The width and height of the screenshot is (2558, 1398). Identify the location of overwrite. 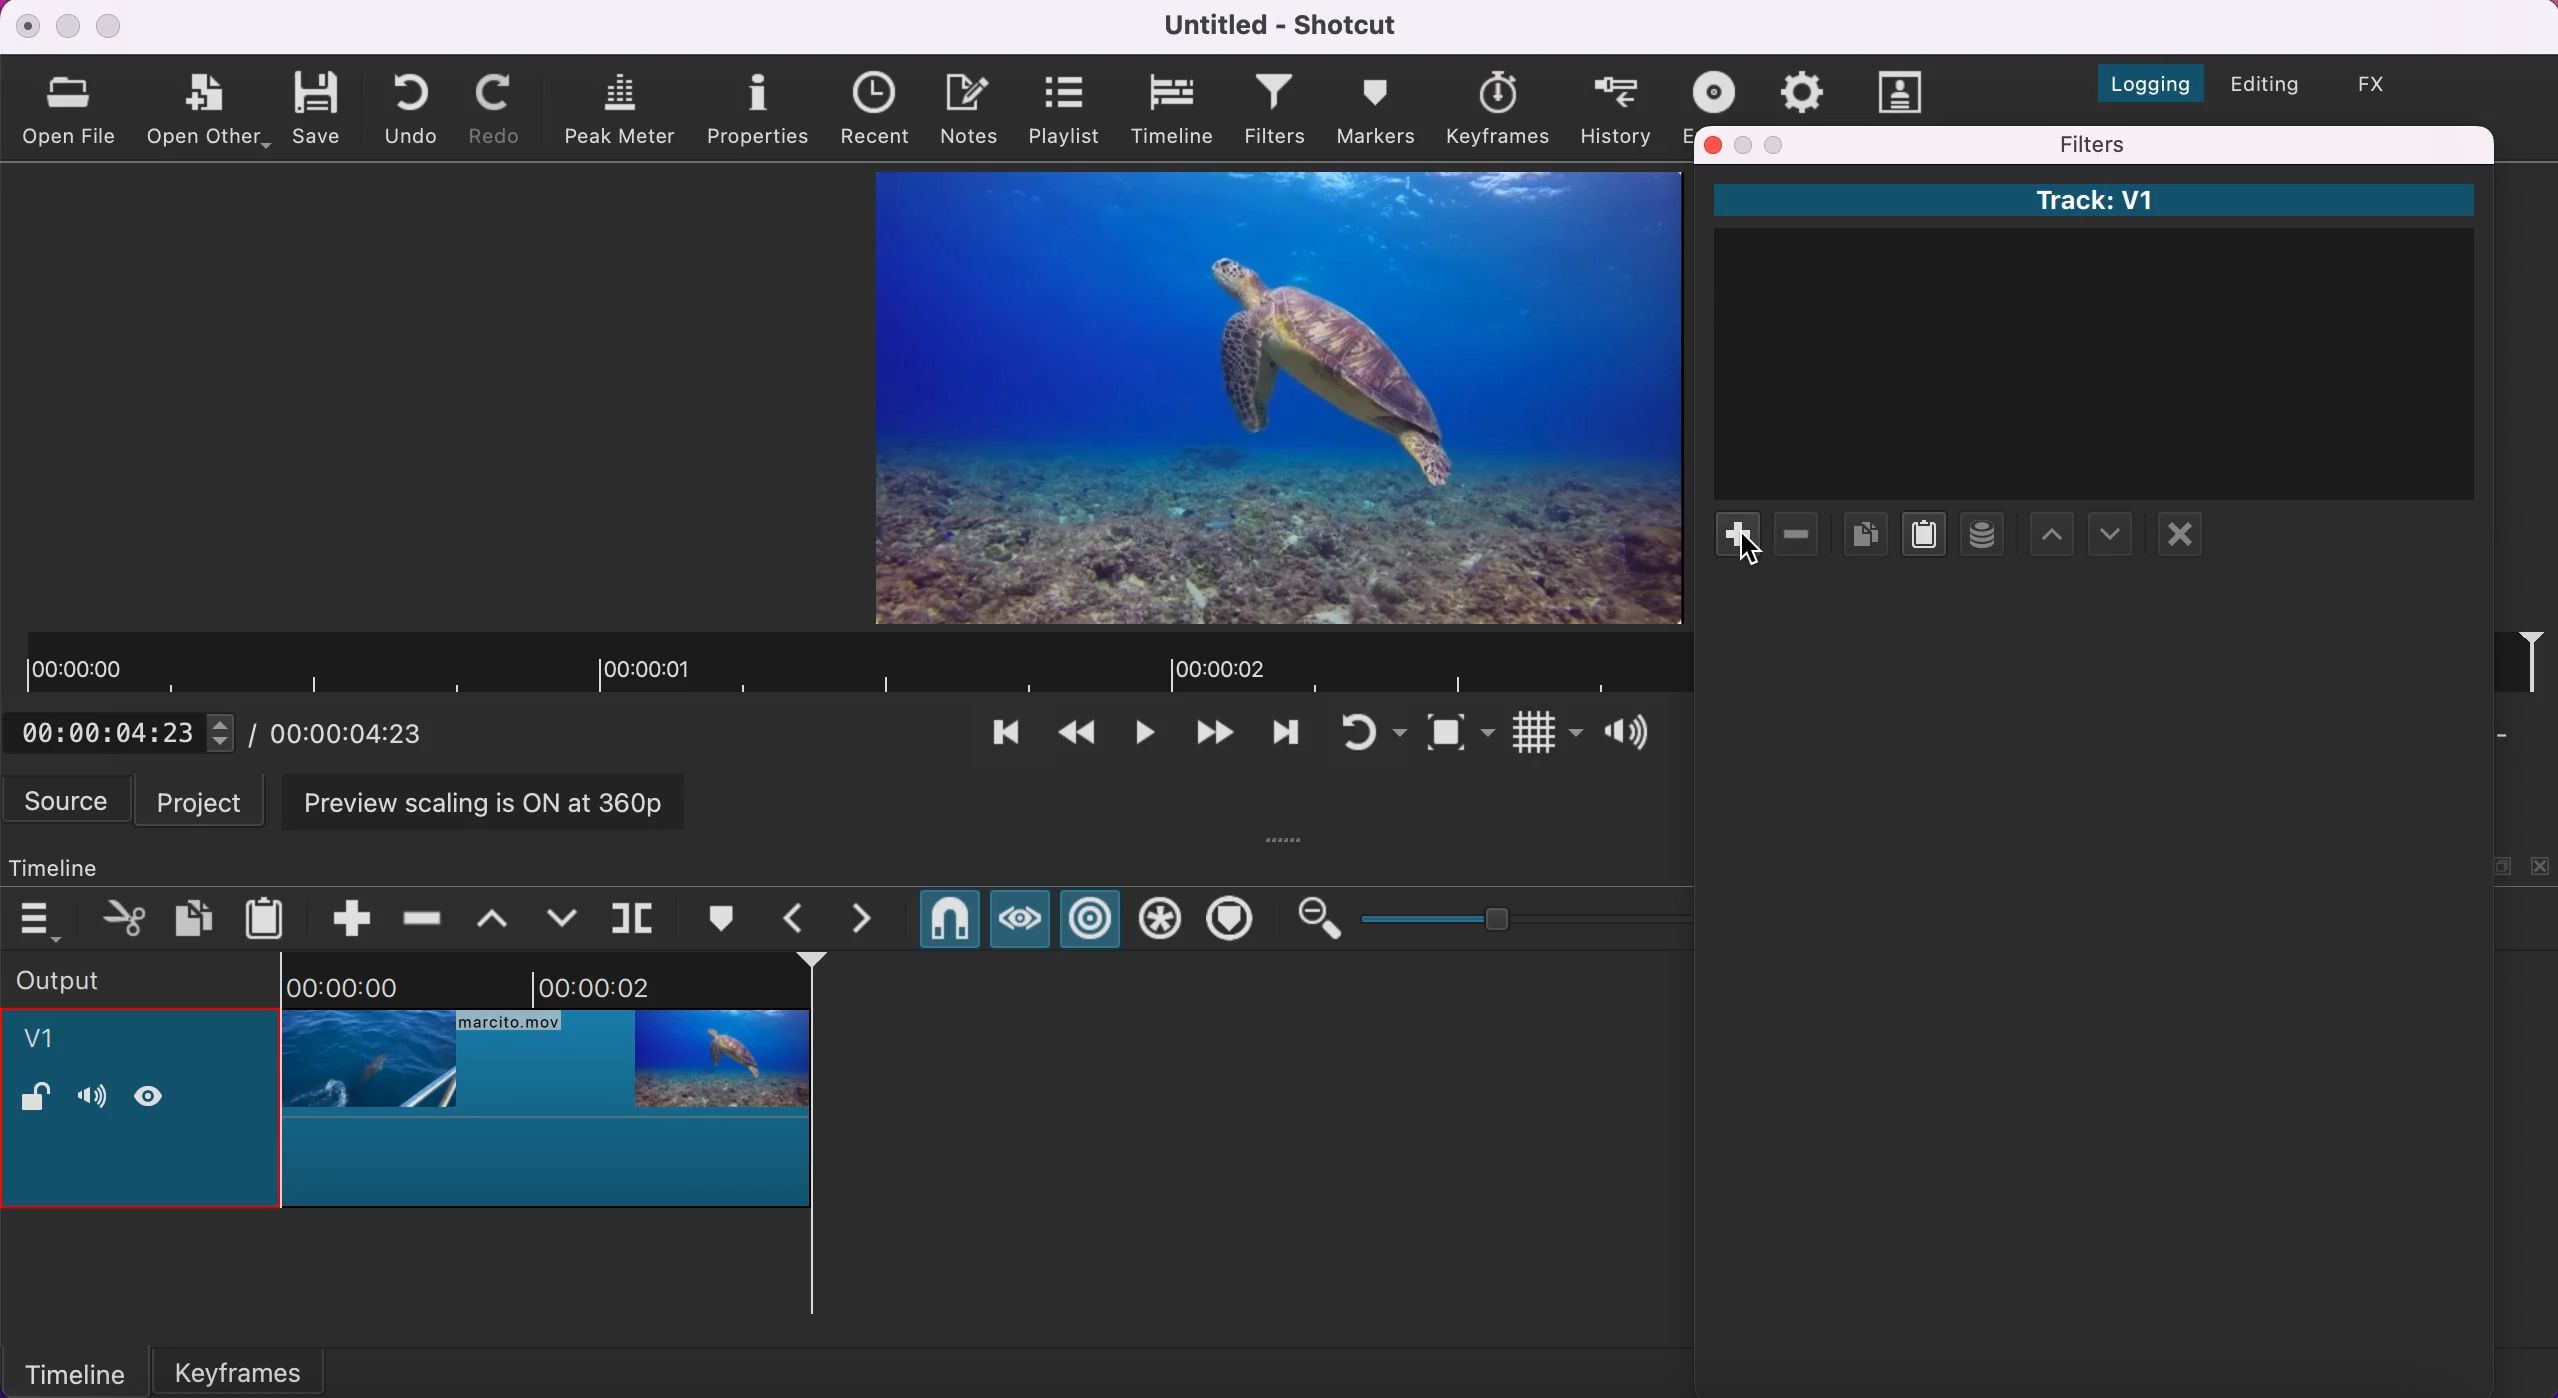
(561, 916).